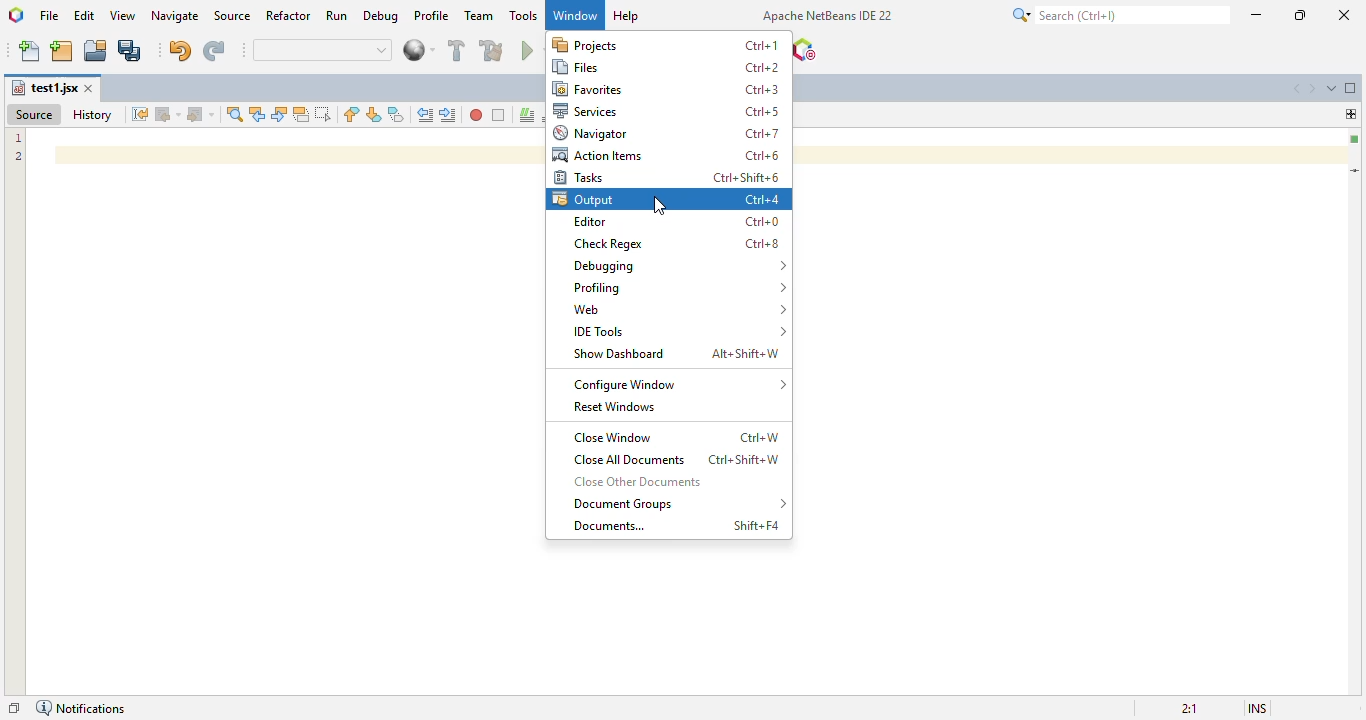  I want to click on maximize, so click(1300, 15).